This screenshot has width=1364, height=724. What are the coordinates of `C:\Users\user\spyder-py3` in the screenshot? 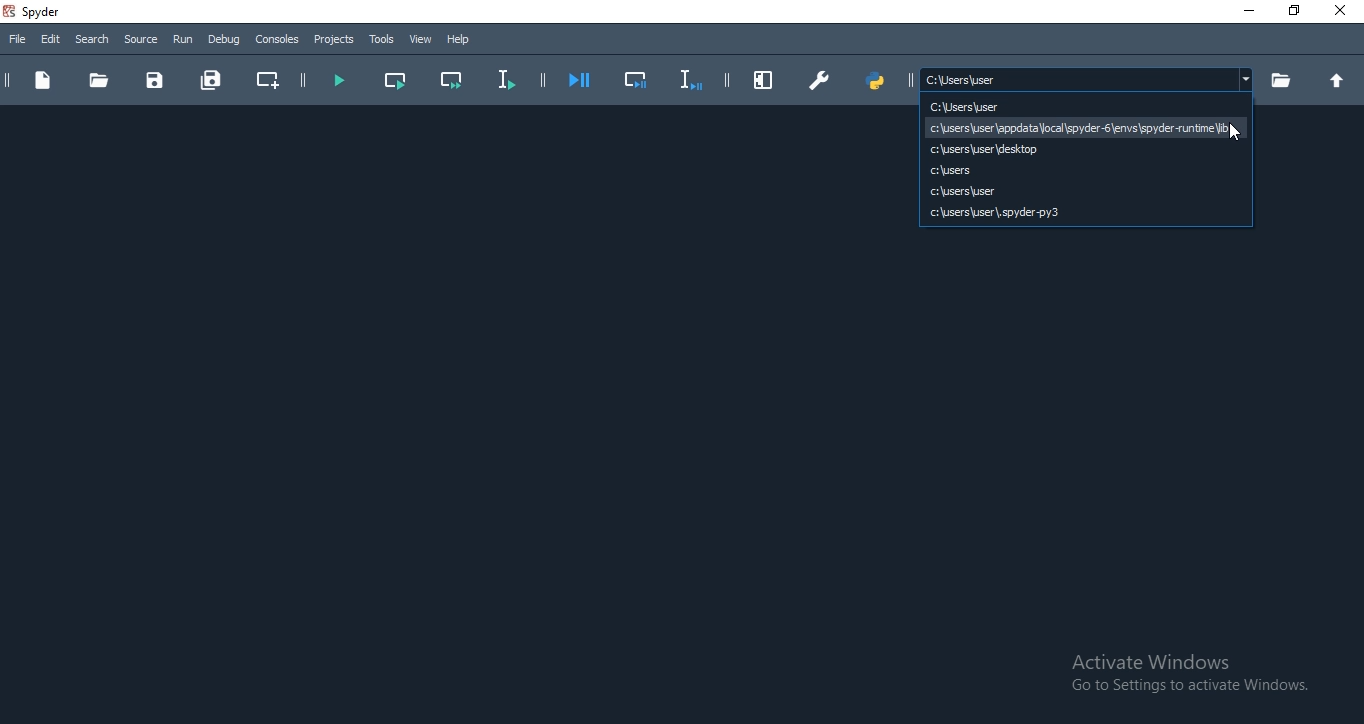 It's located at (1085, 213).